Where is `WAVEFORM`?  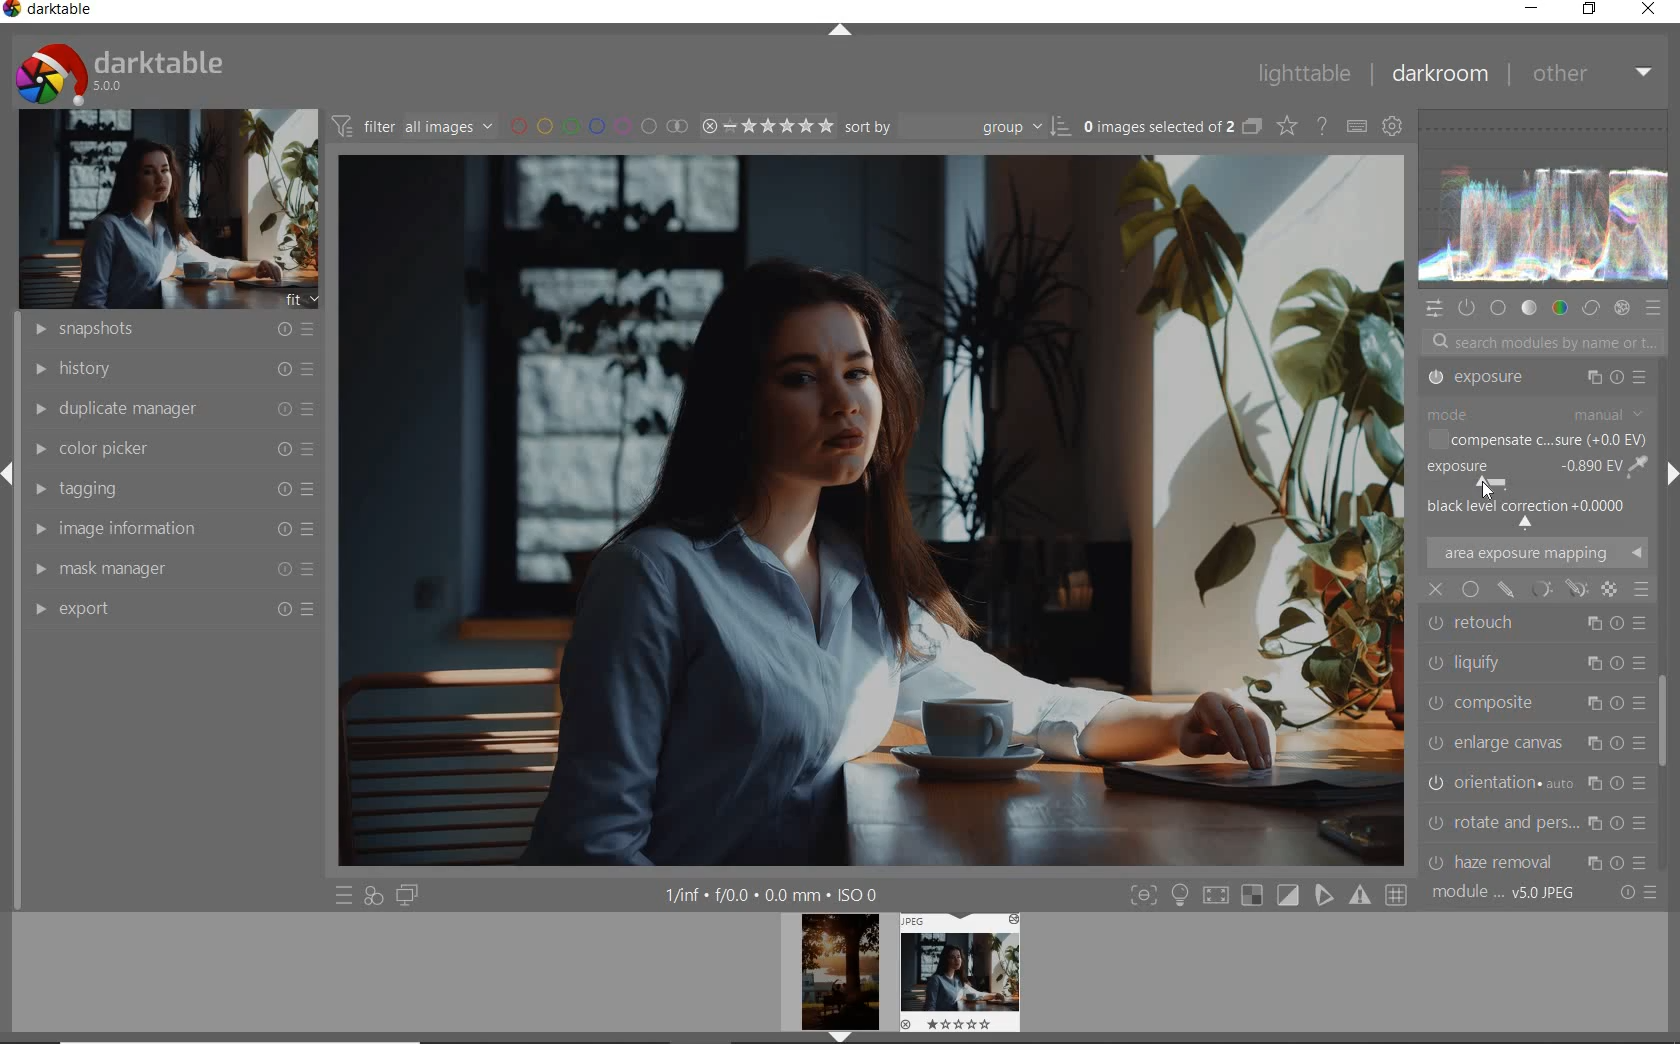
WAVEFORM is located at coordinates (1545, 198).